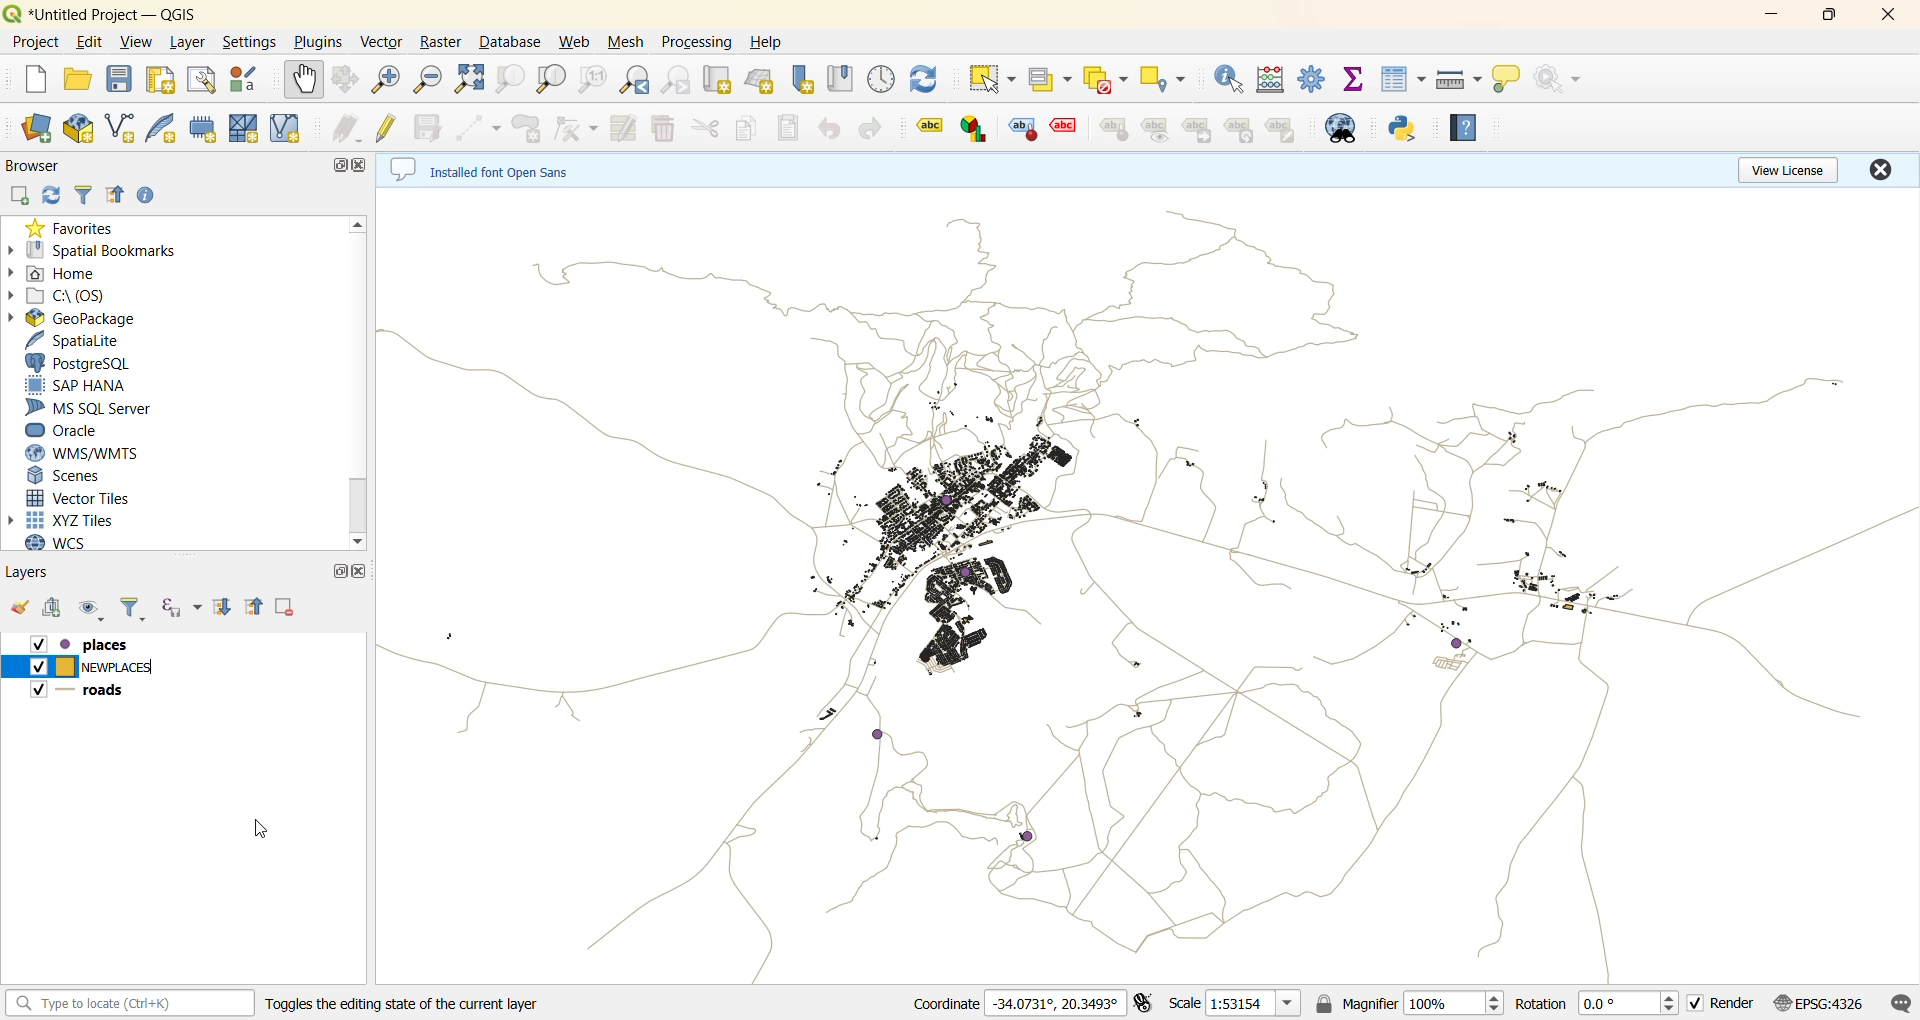 This screenshot has height=1020, width=1920. I want to click on maximize, so click(336, 570).